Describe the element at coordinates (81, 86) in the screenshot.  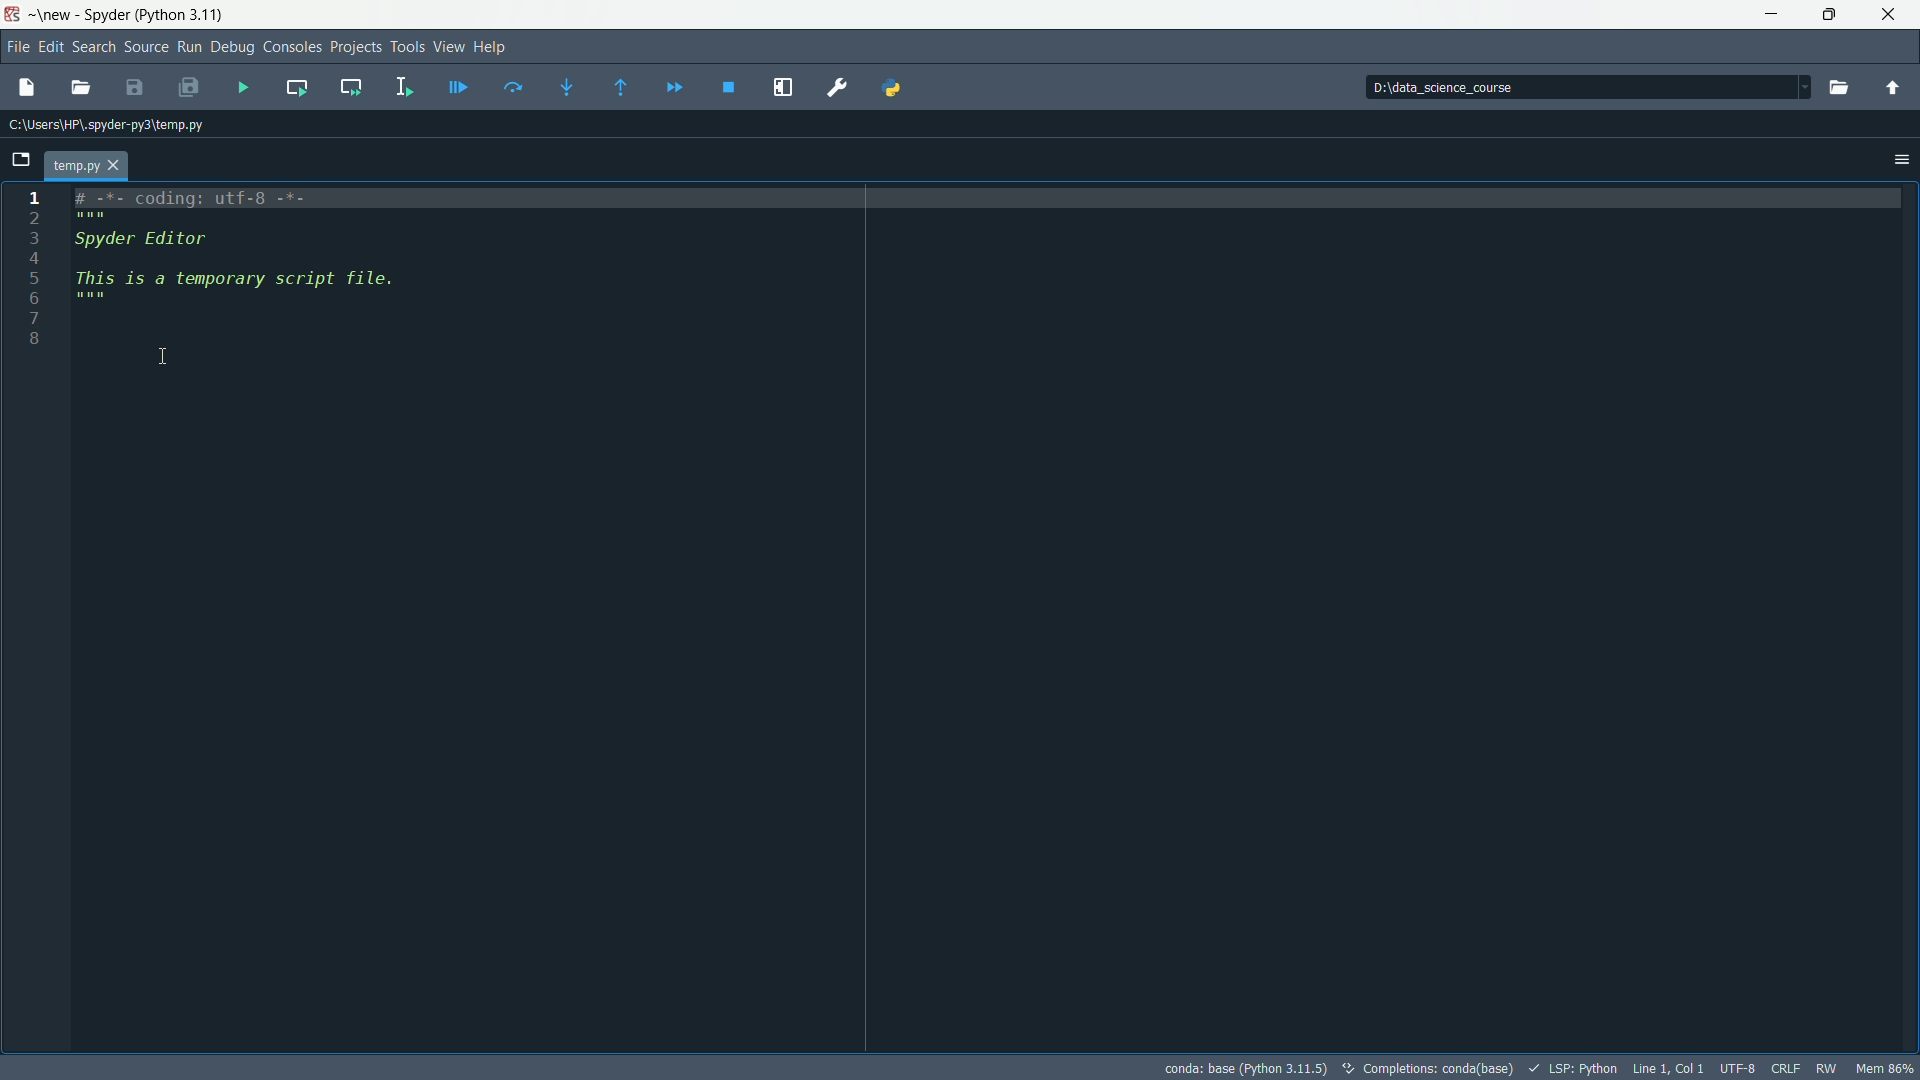
I see `open file` at that location.